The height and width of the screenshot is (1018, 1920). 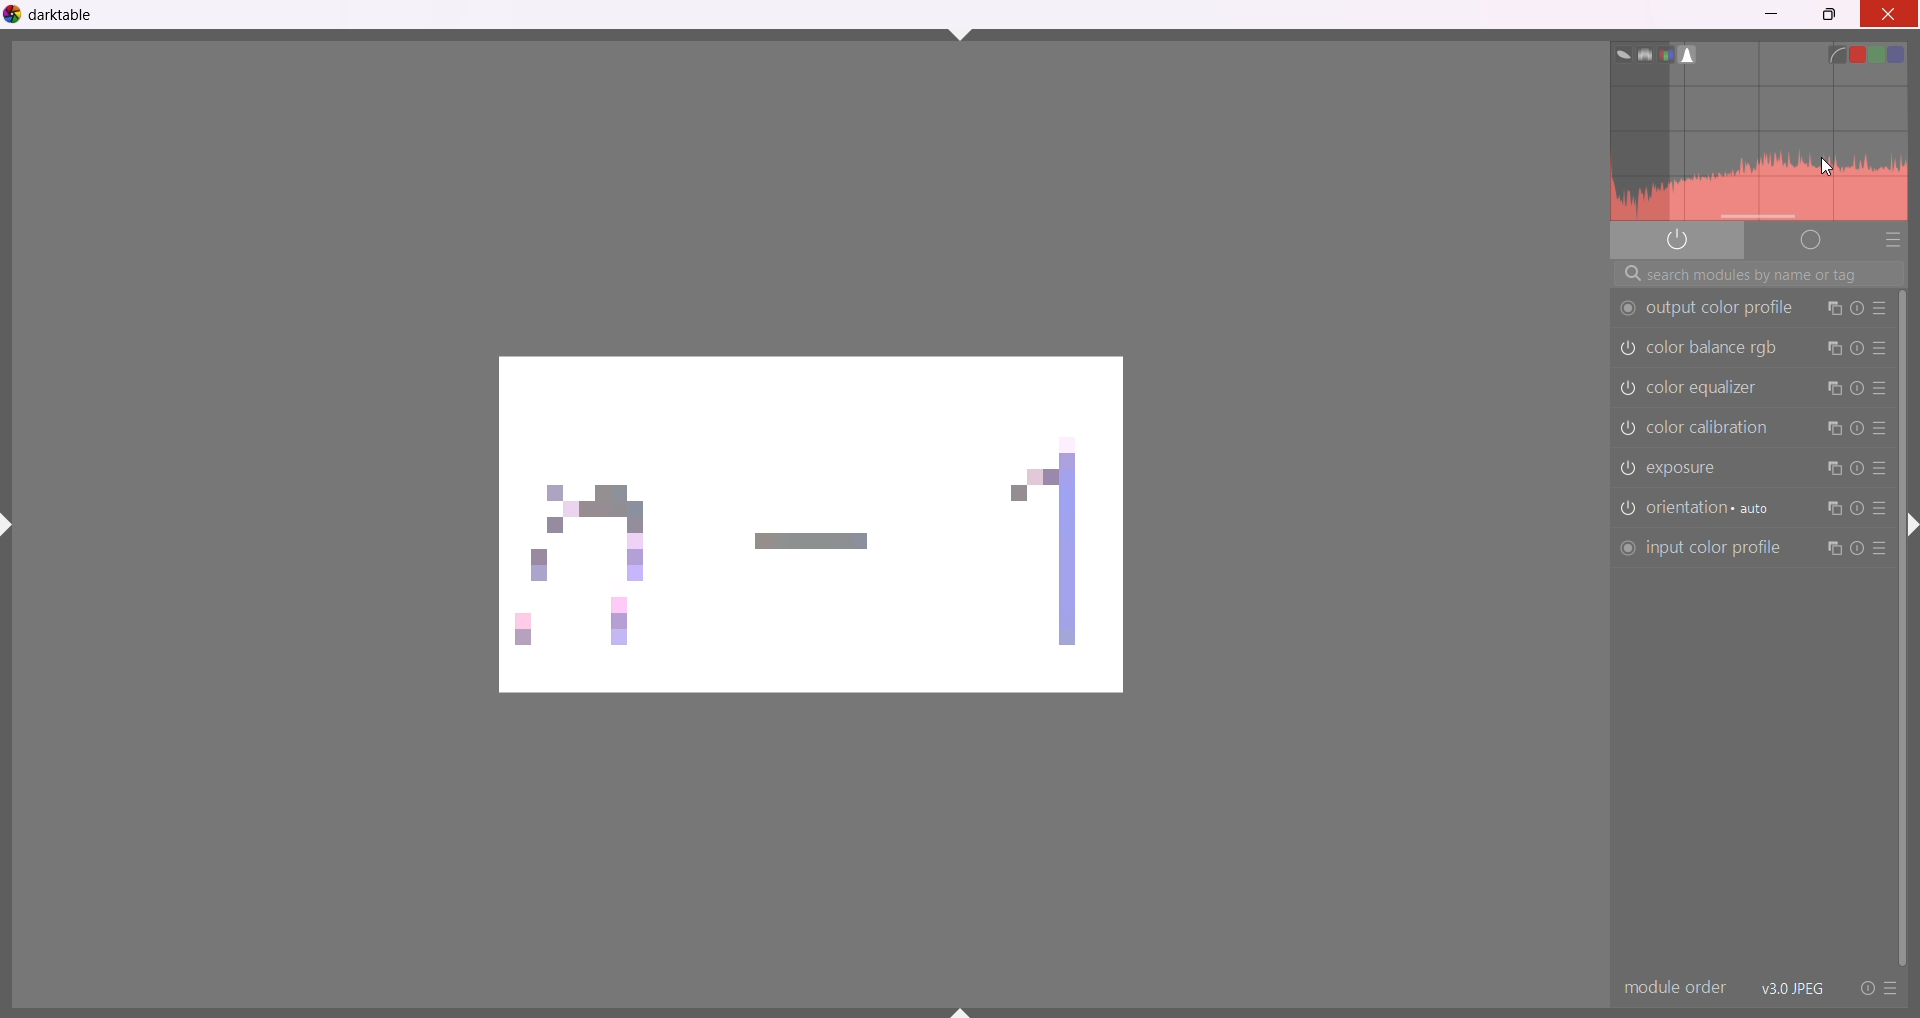 What do you see at coordinates (1829, 511) in the screenshot?
I see `instance` at bounding box center [1829, 511].